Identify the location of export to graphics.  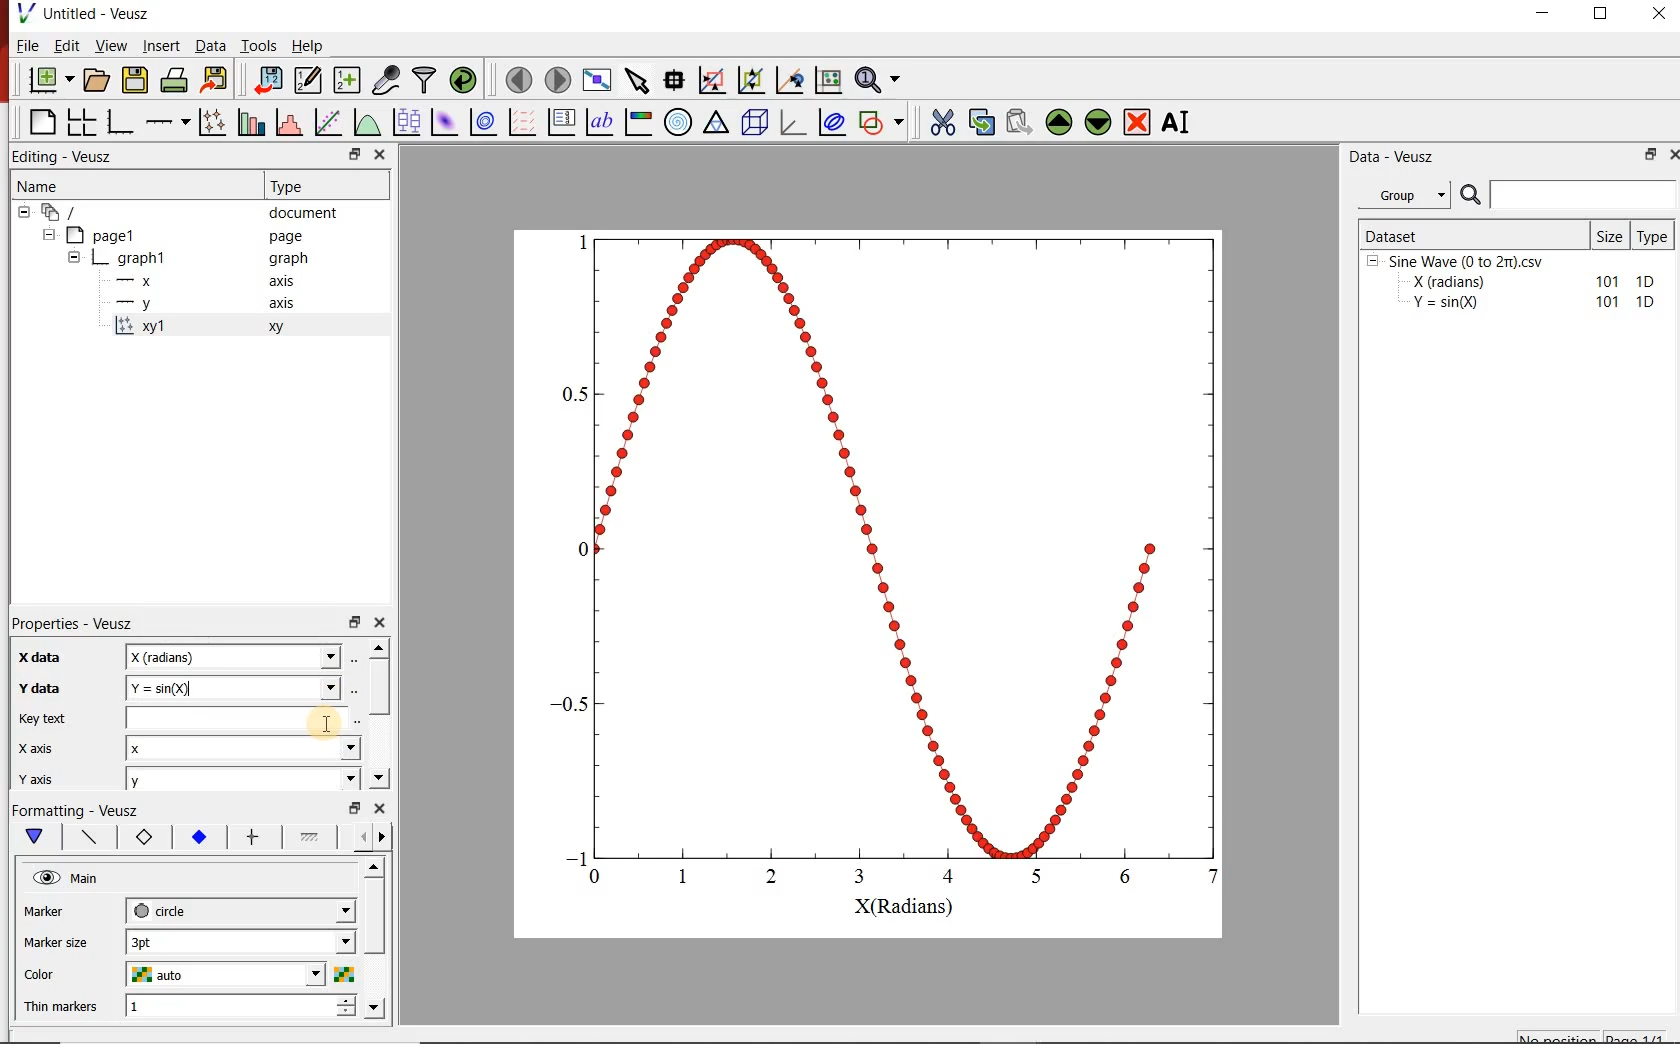
(217, 79).